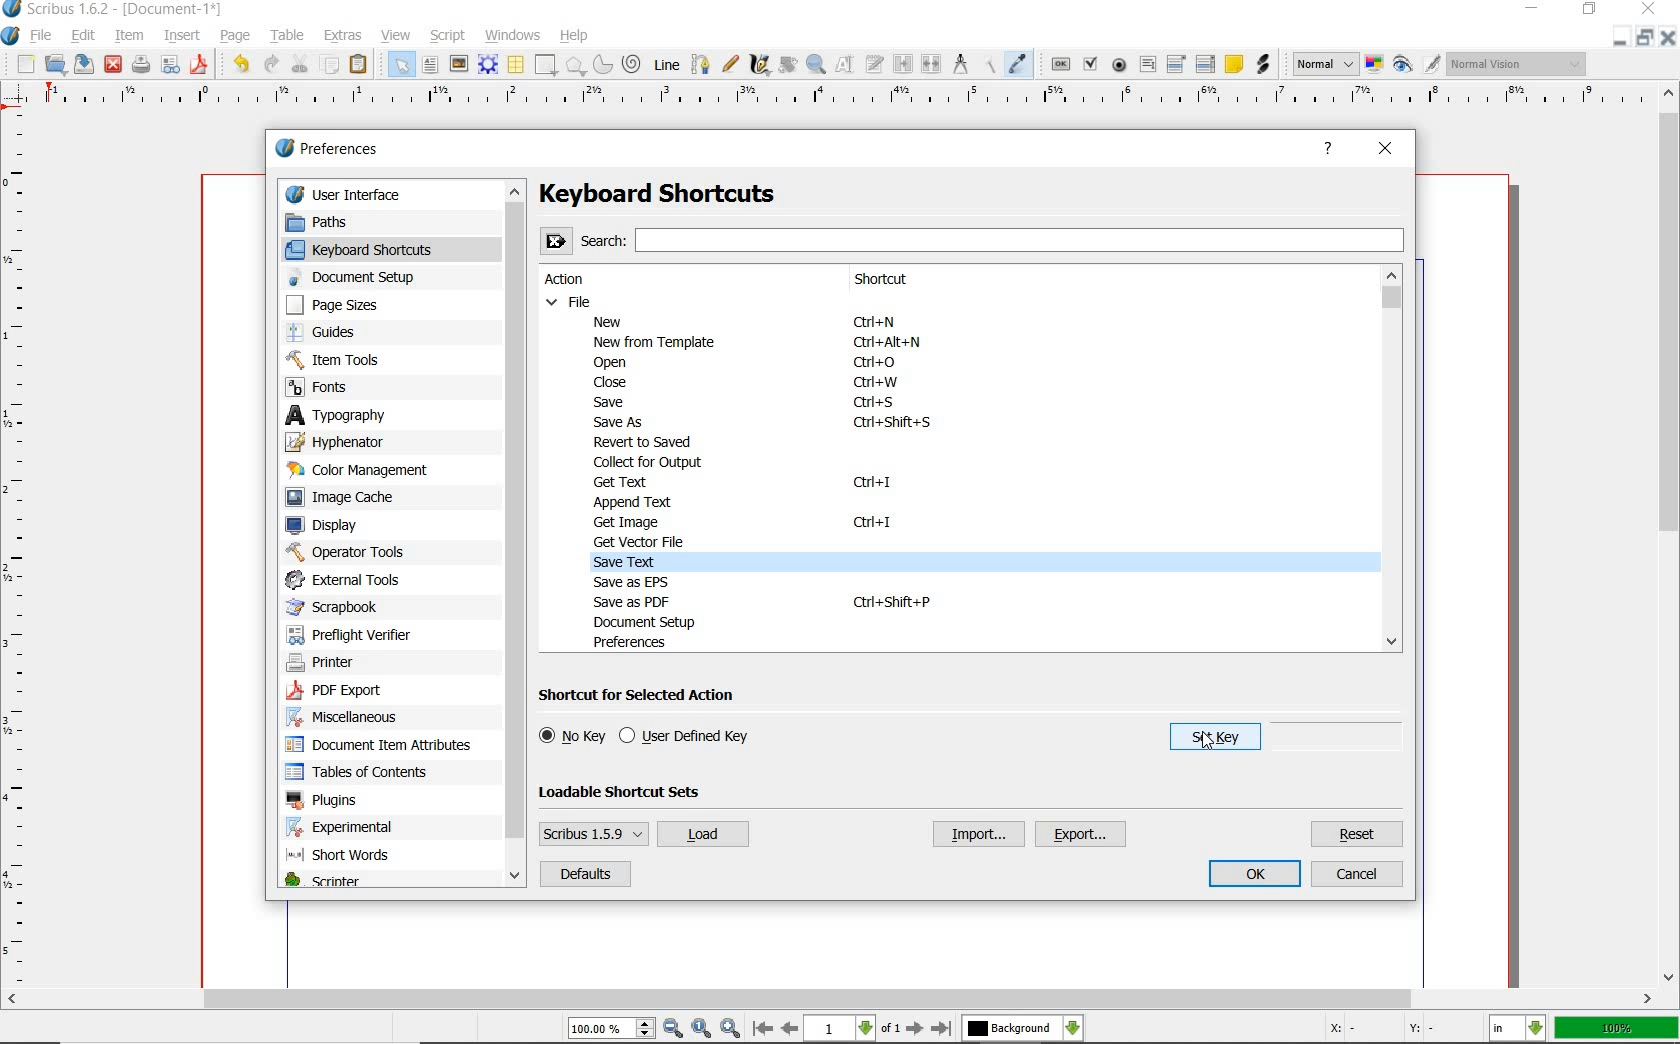  Describe the element at coordinates (1617, 1029) in the screenshot. I see `zoom factor` at that location.